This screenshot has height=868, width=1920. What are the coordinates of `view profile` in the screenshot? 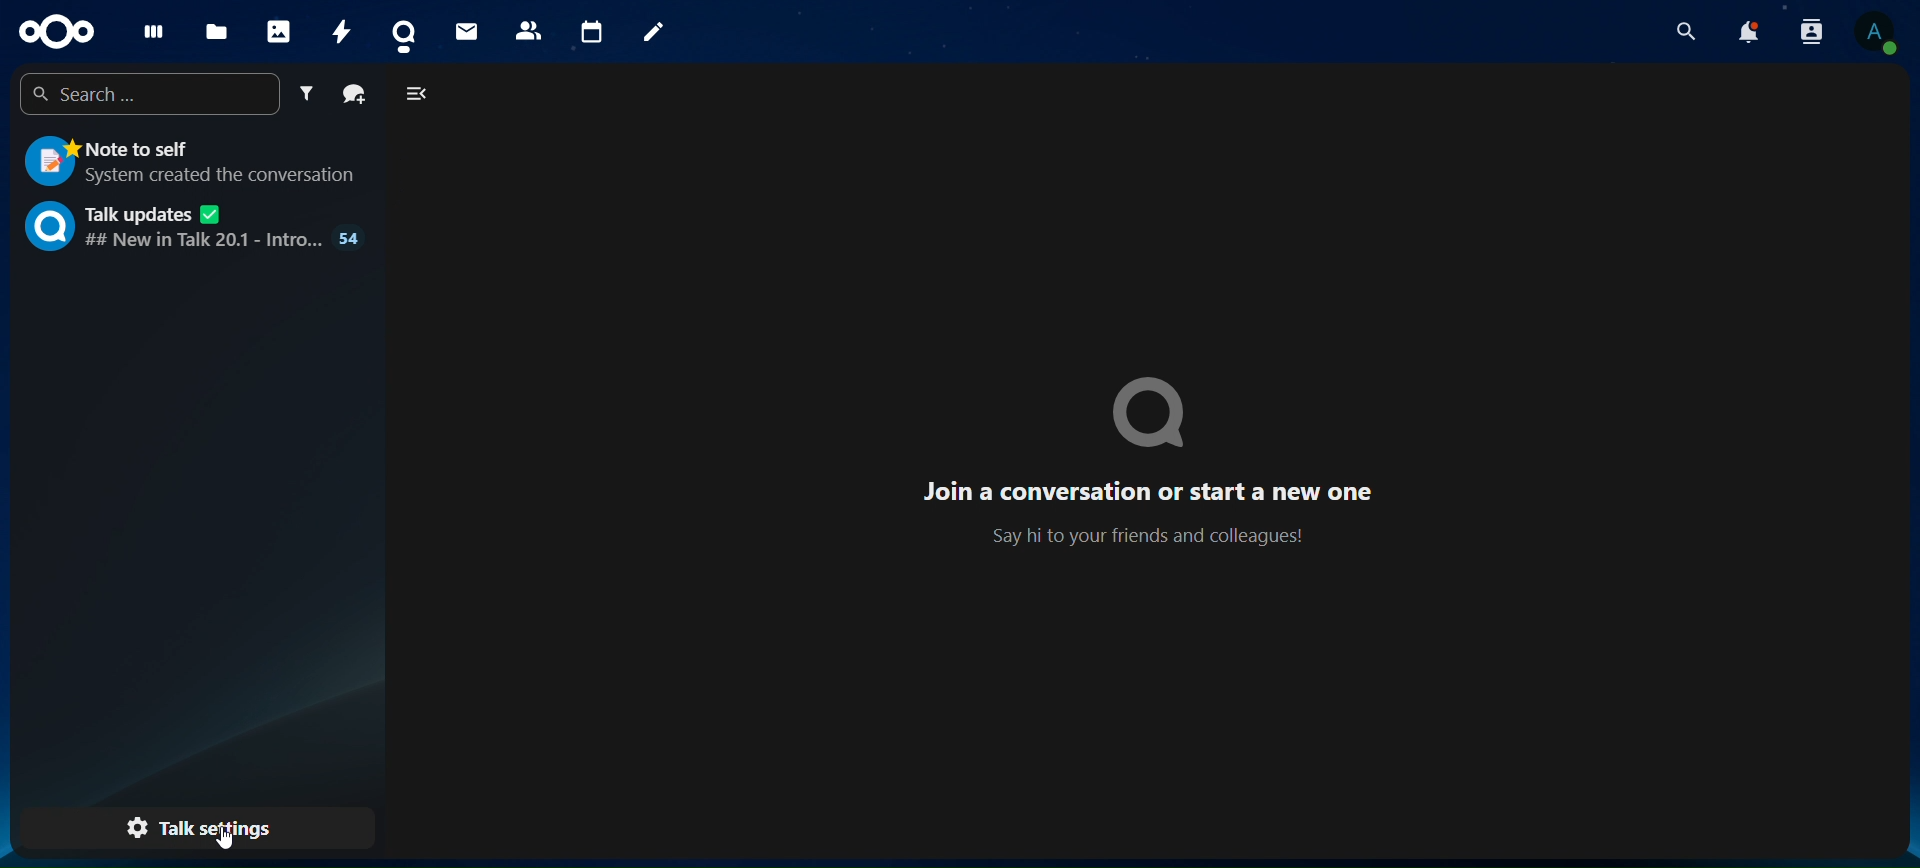 It's located at (1874, 34).